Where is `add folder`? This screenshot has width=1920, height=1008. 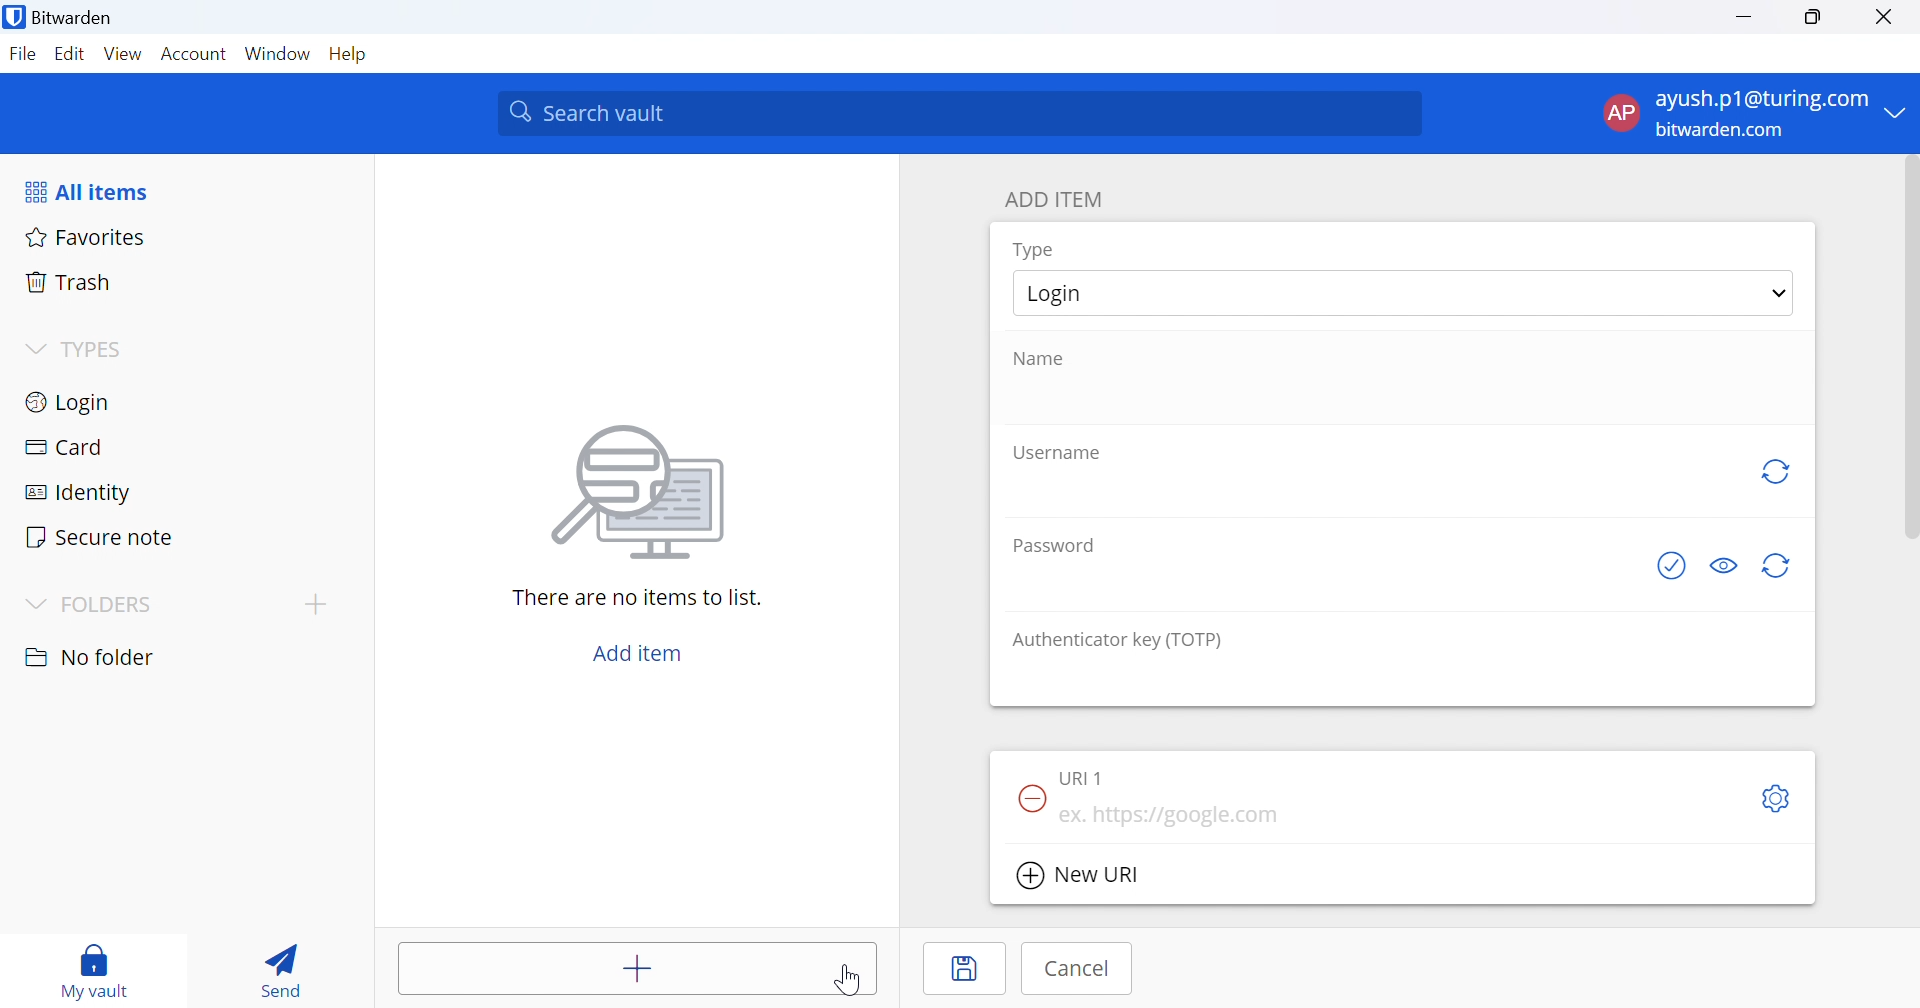 add folder is located at coordinates (320, 604).